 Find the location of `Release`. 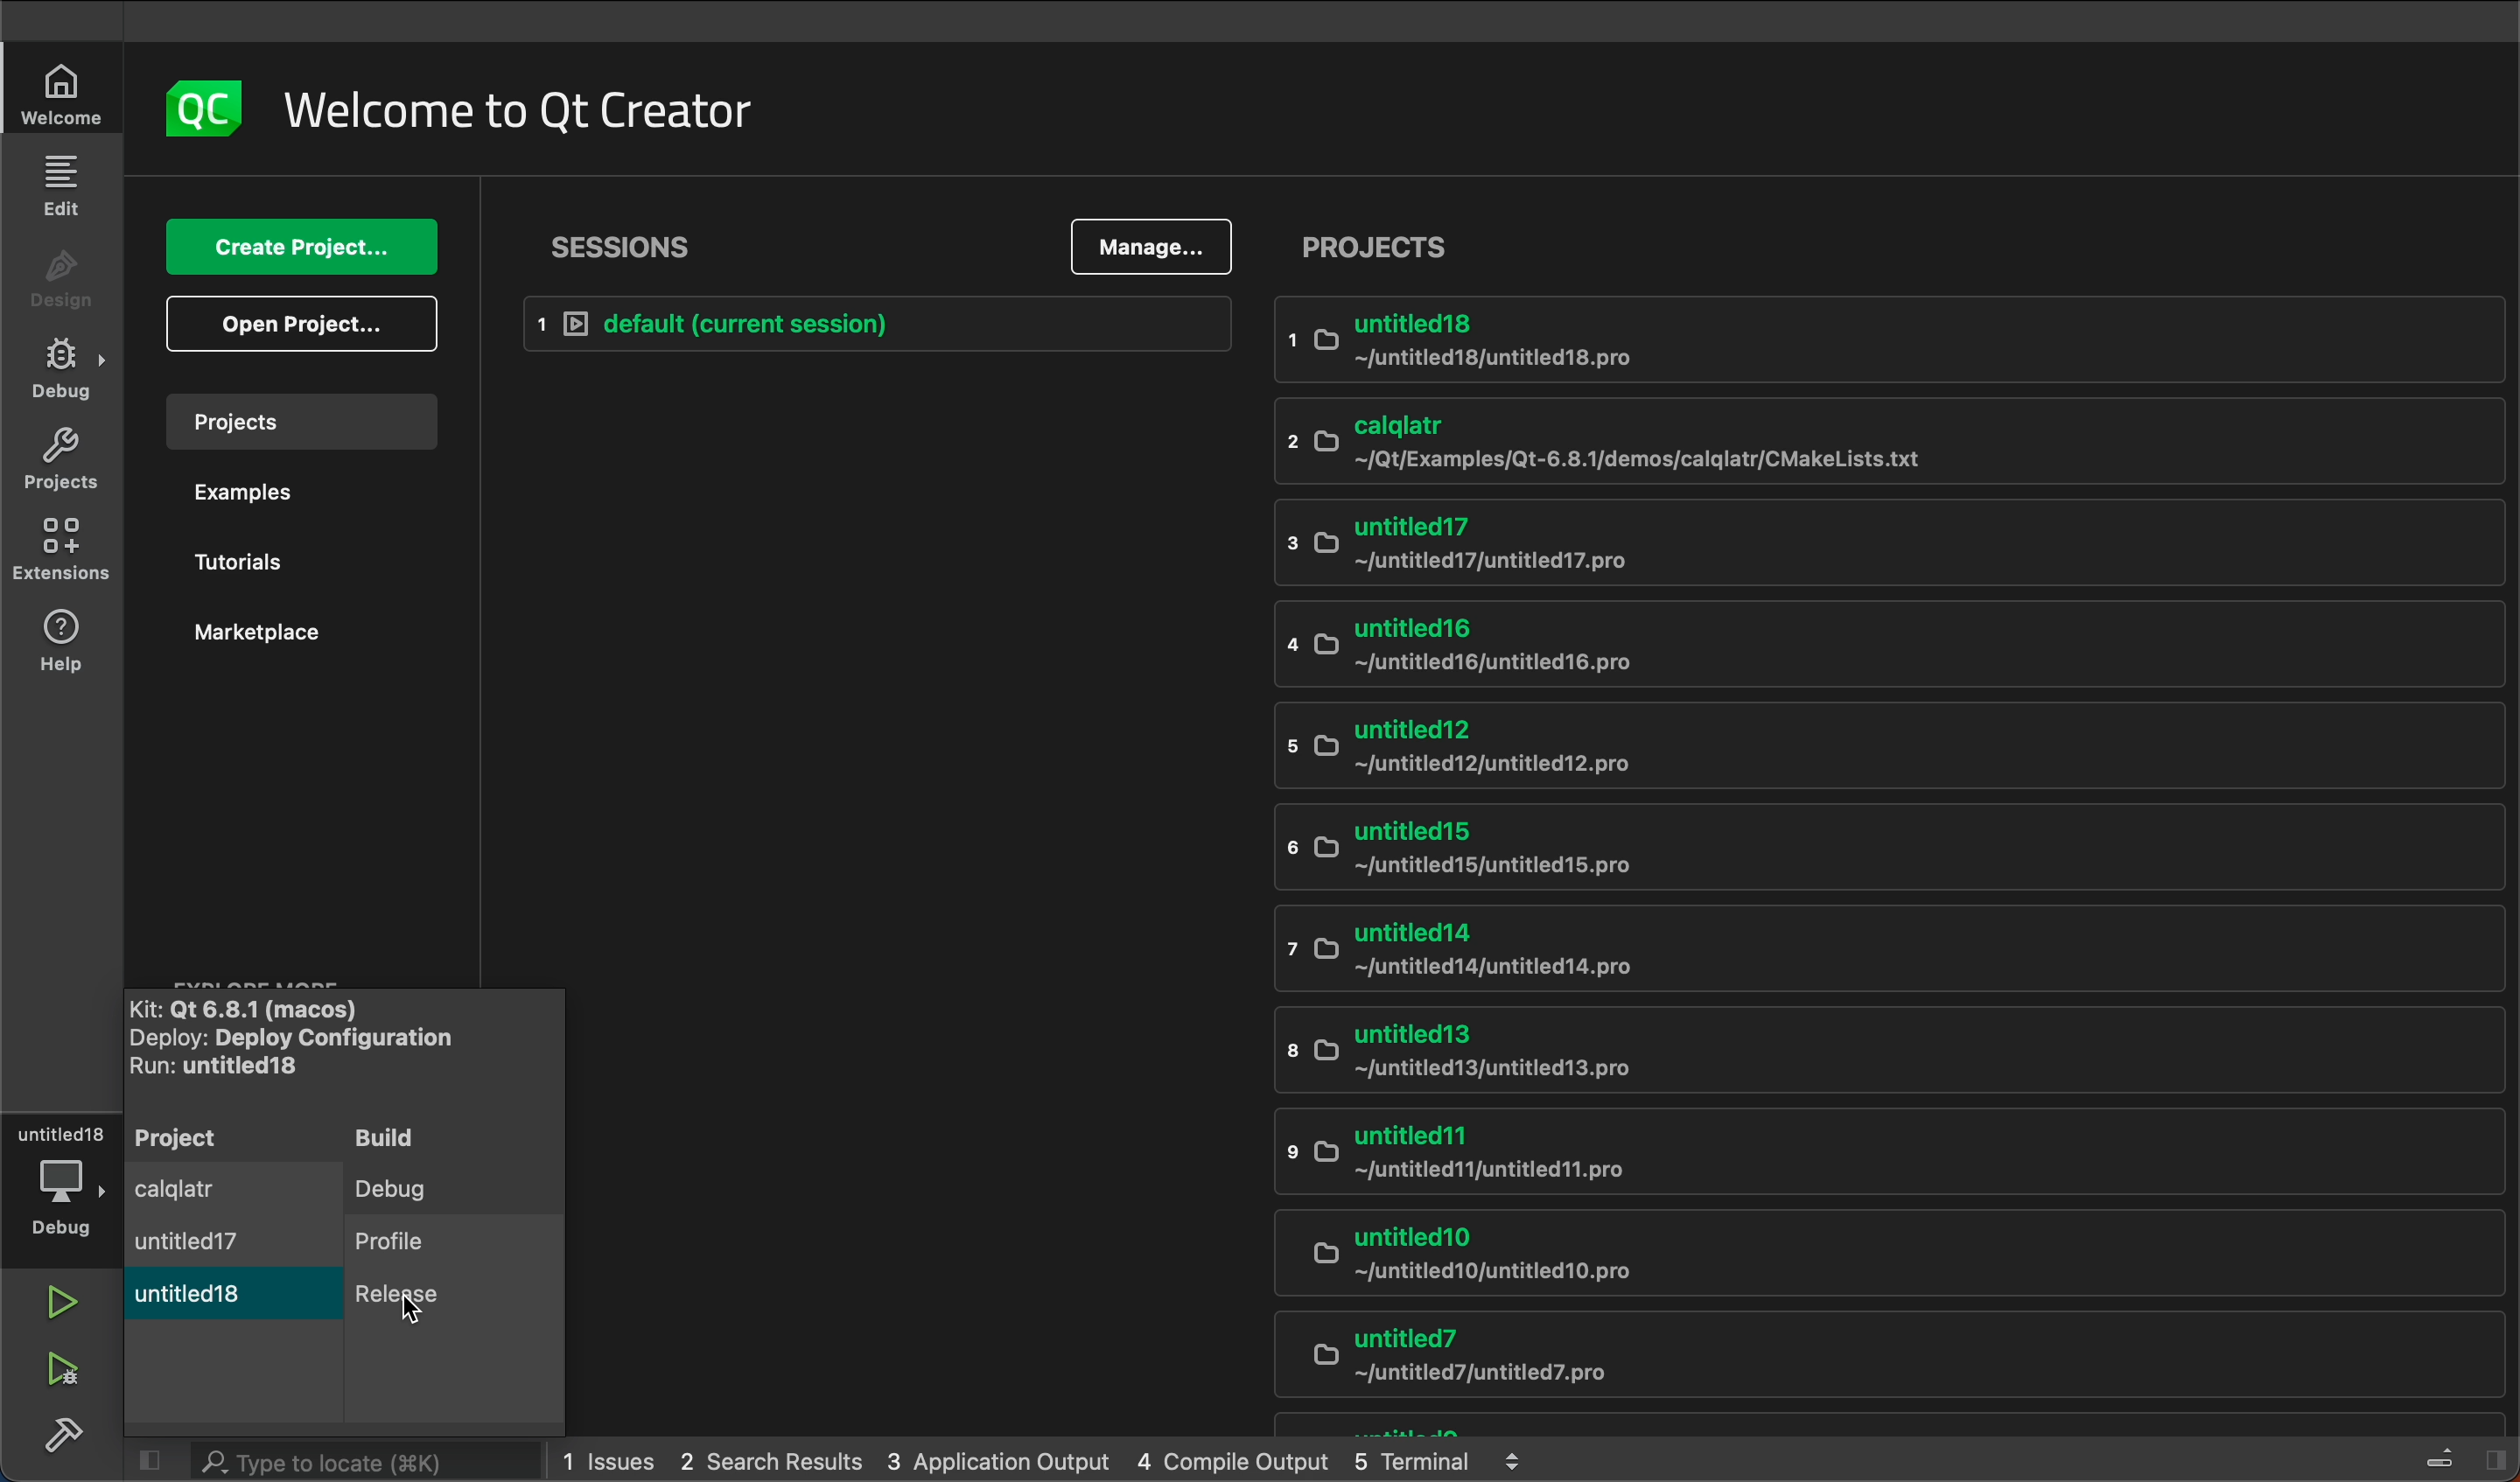

Release is located at coordinates (423, 1311).